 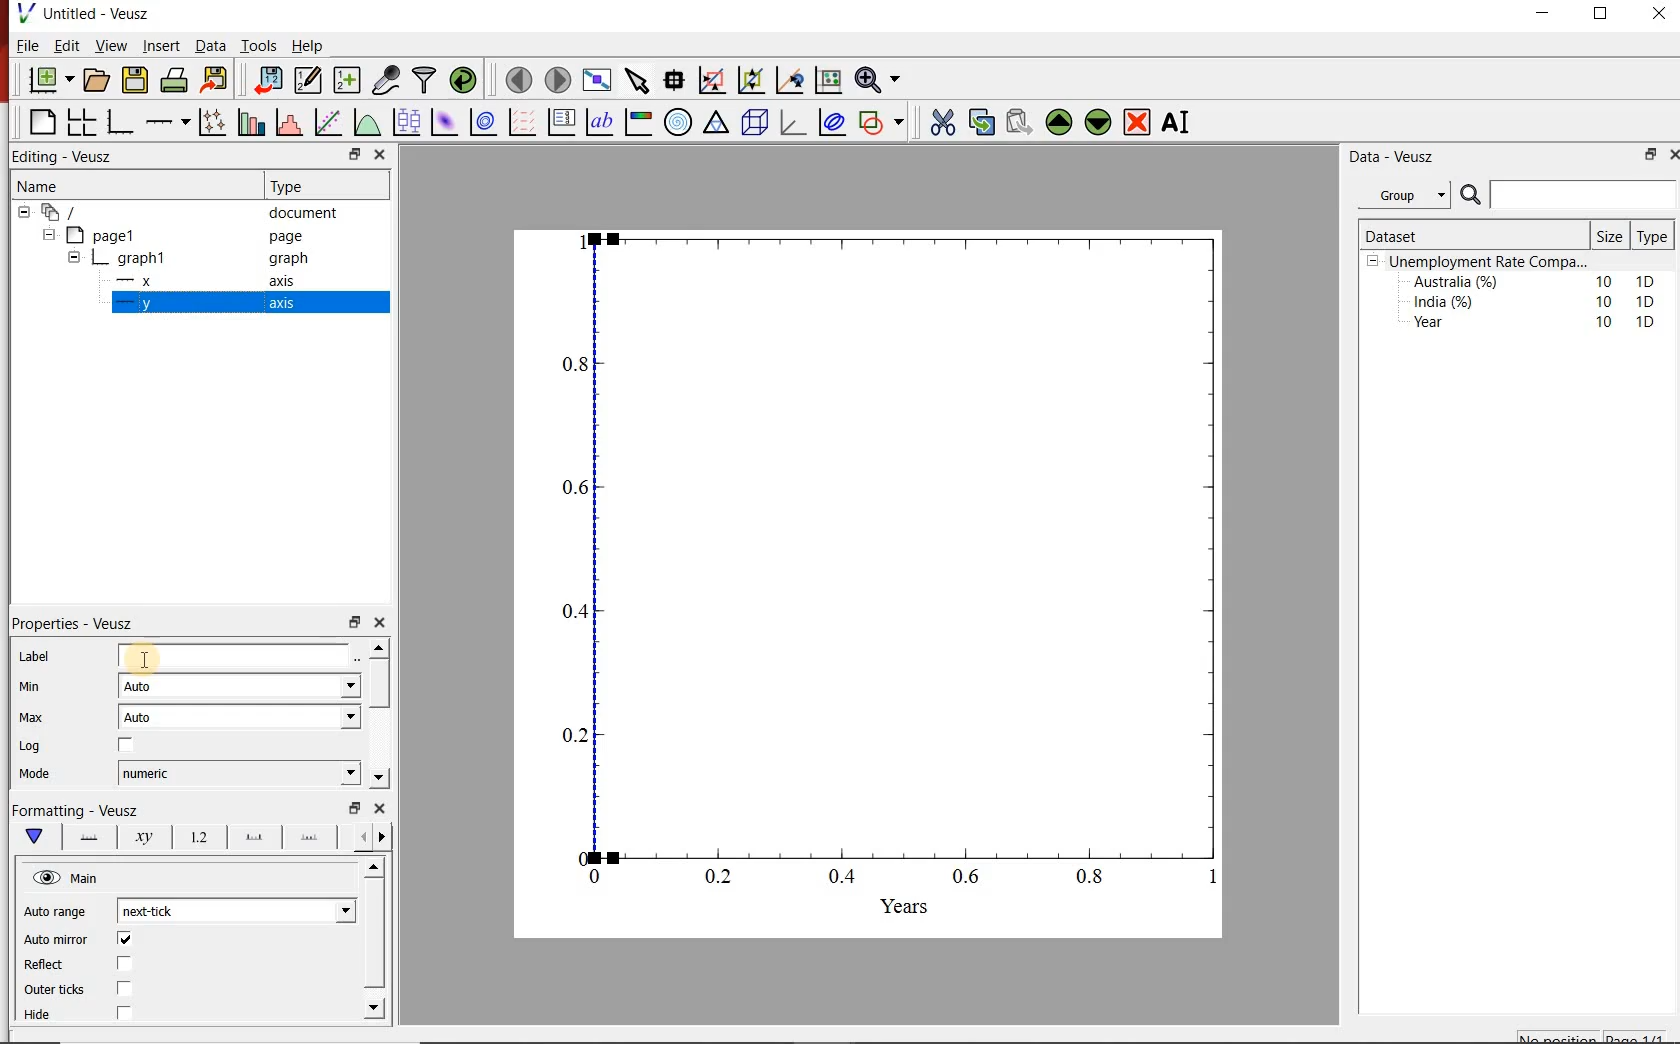 I want to click on paste the widgets, so click(x=1020, y=122).